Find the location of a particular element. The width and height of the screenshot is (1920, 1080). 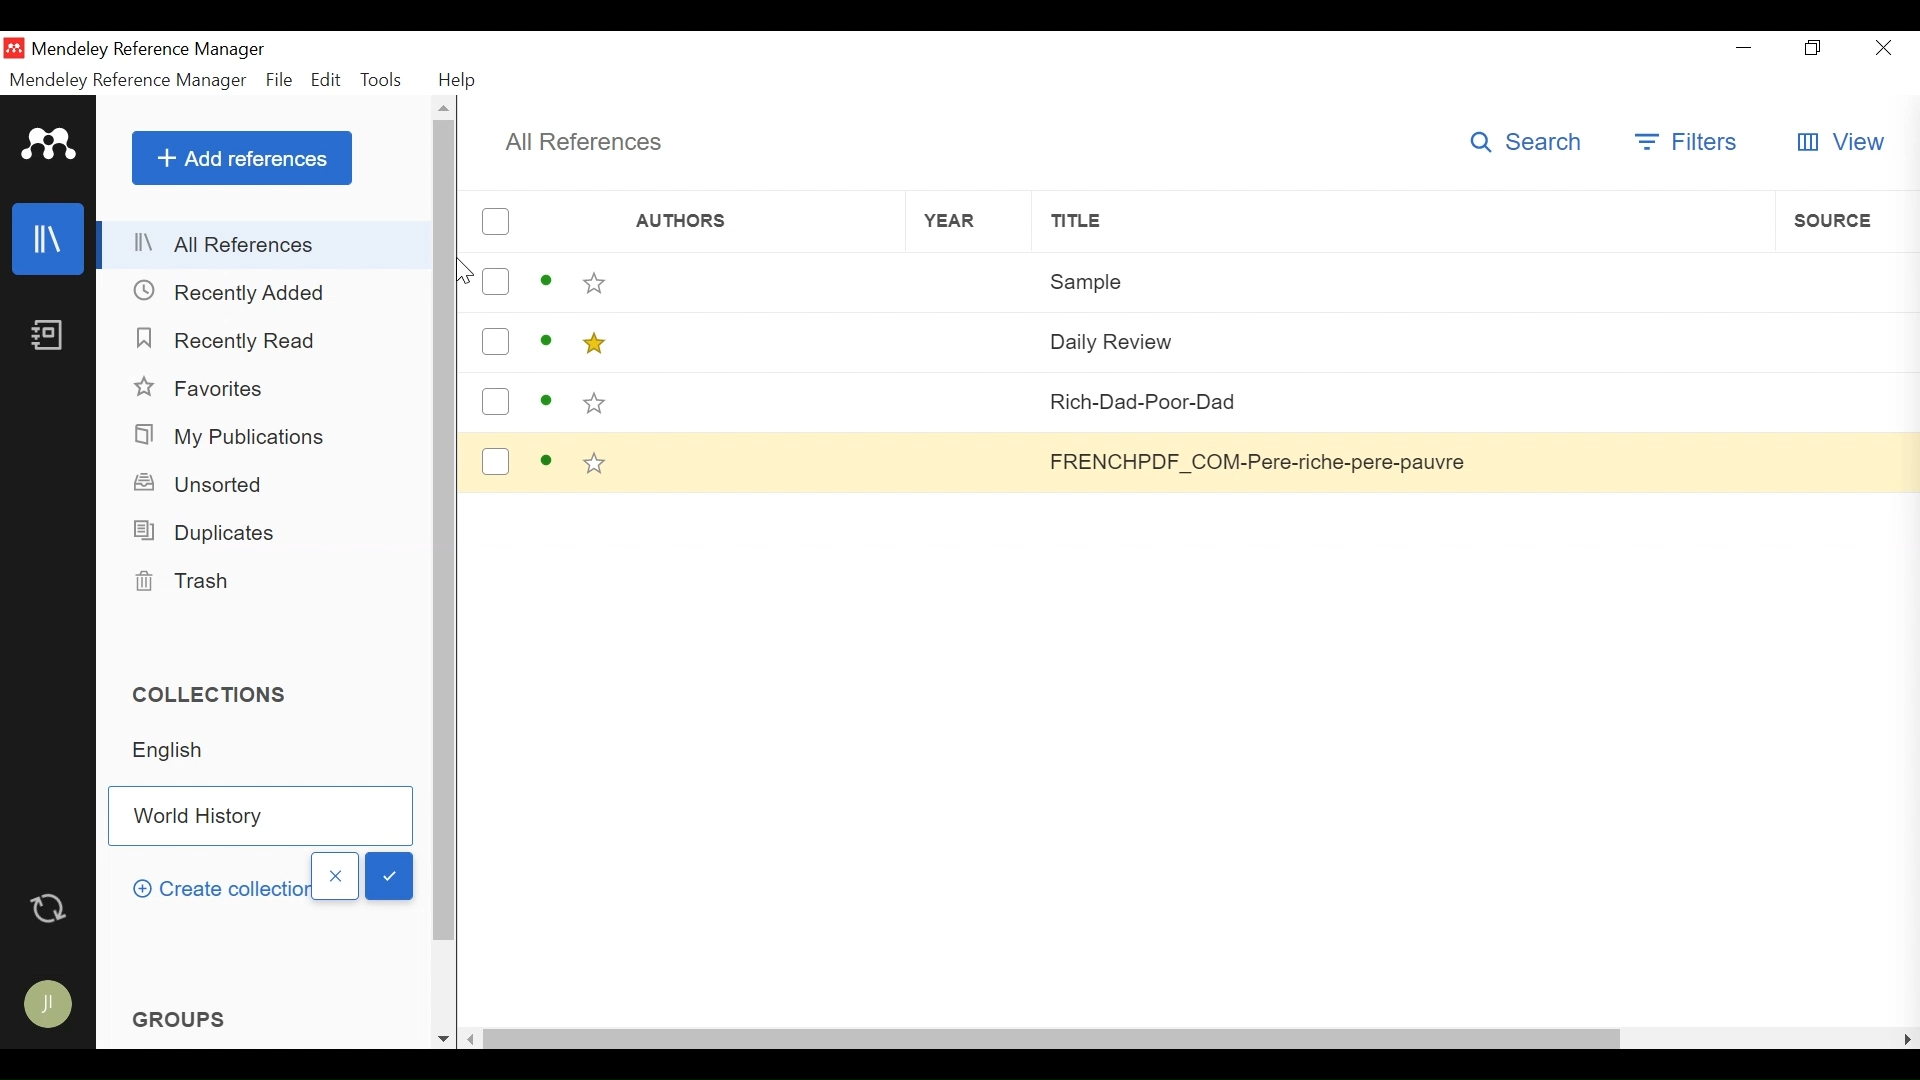

Collection Field is located at coordinates (261, 814).